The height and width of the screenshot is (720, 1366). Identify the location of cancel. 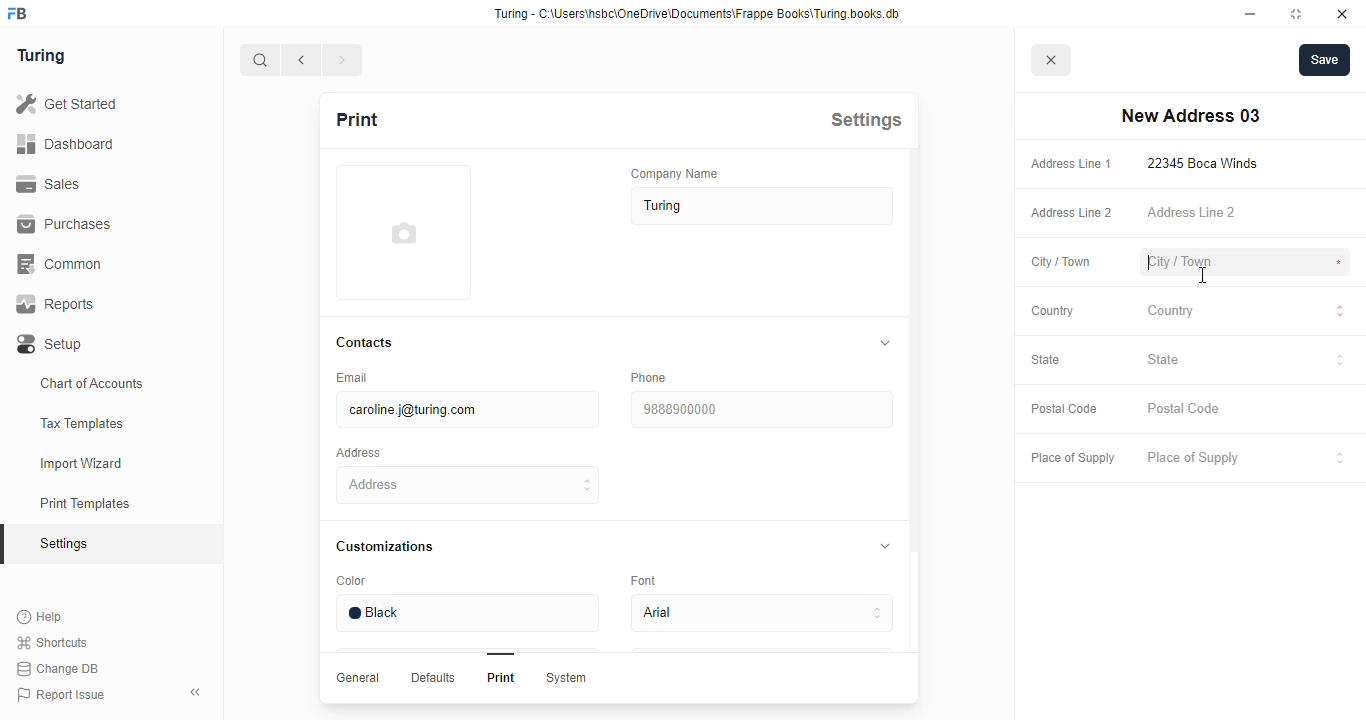
(1052, 61).